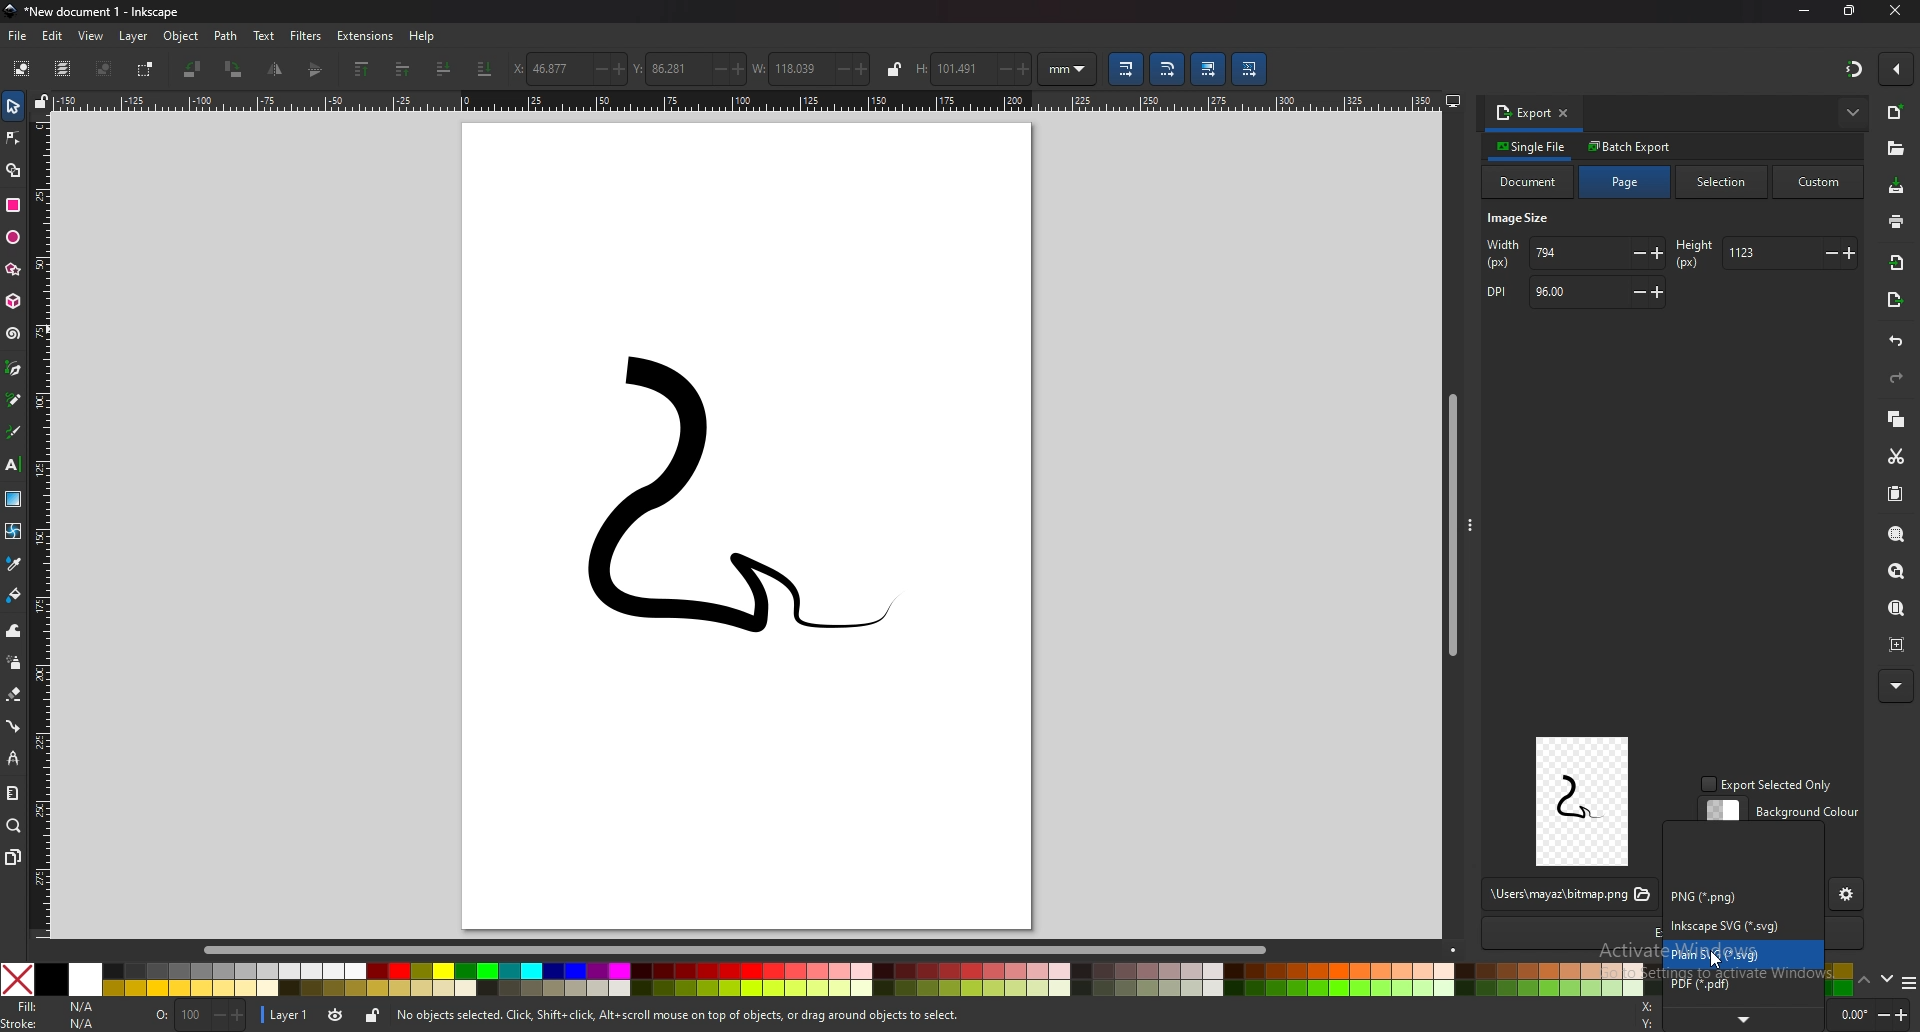  What do you see at coordinates (1739, 925) in the screenshot?
I see `inkscape svg` at bounding box center [1739, 925].